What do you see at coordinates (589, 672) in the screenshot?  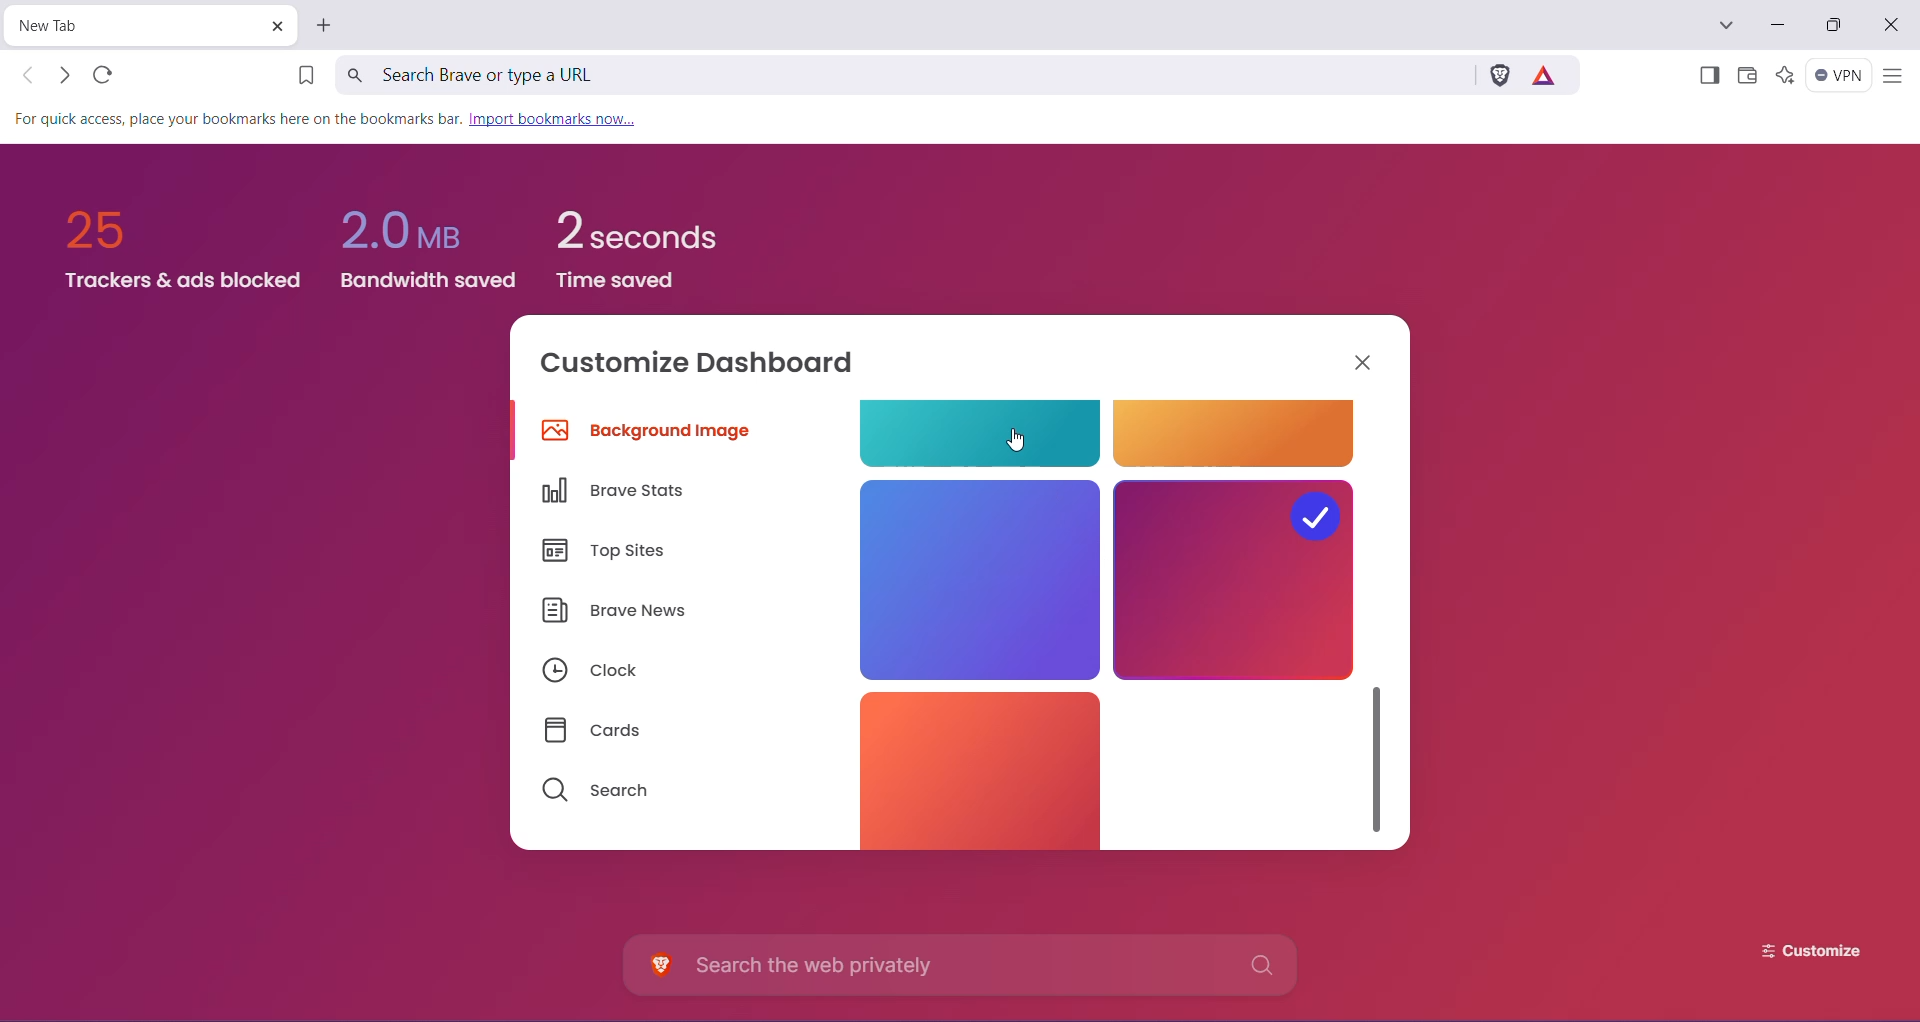 I see `Clock` at bounding box center [589, 672].